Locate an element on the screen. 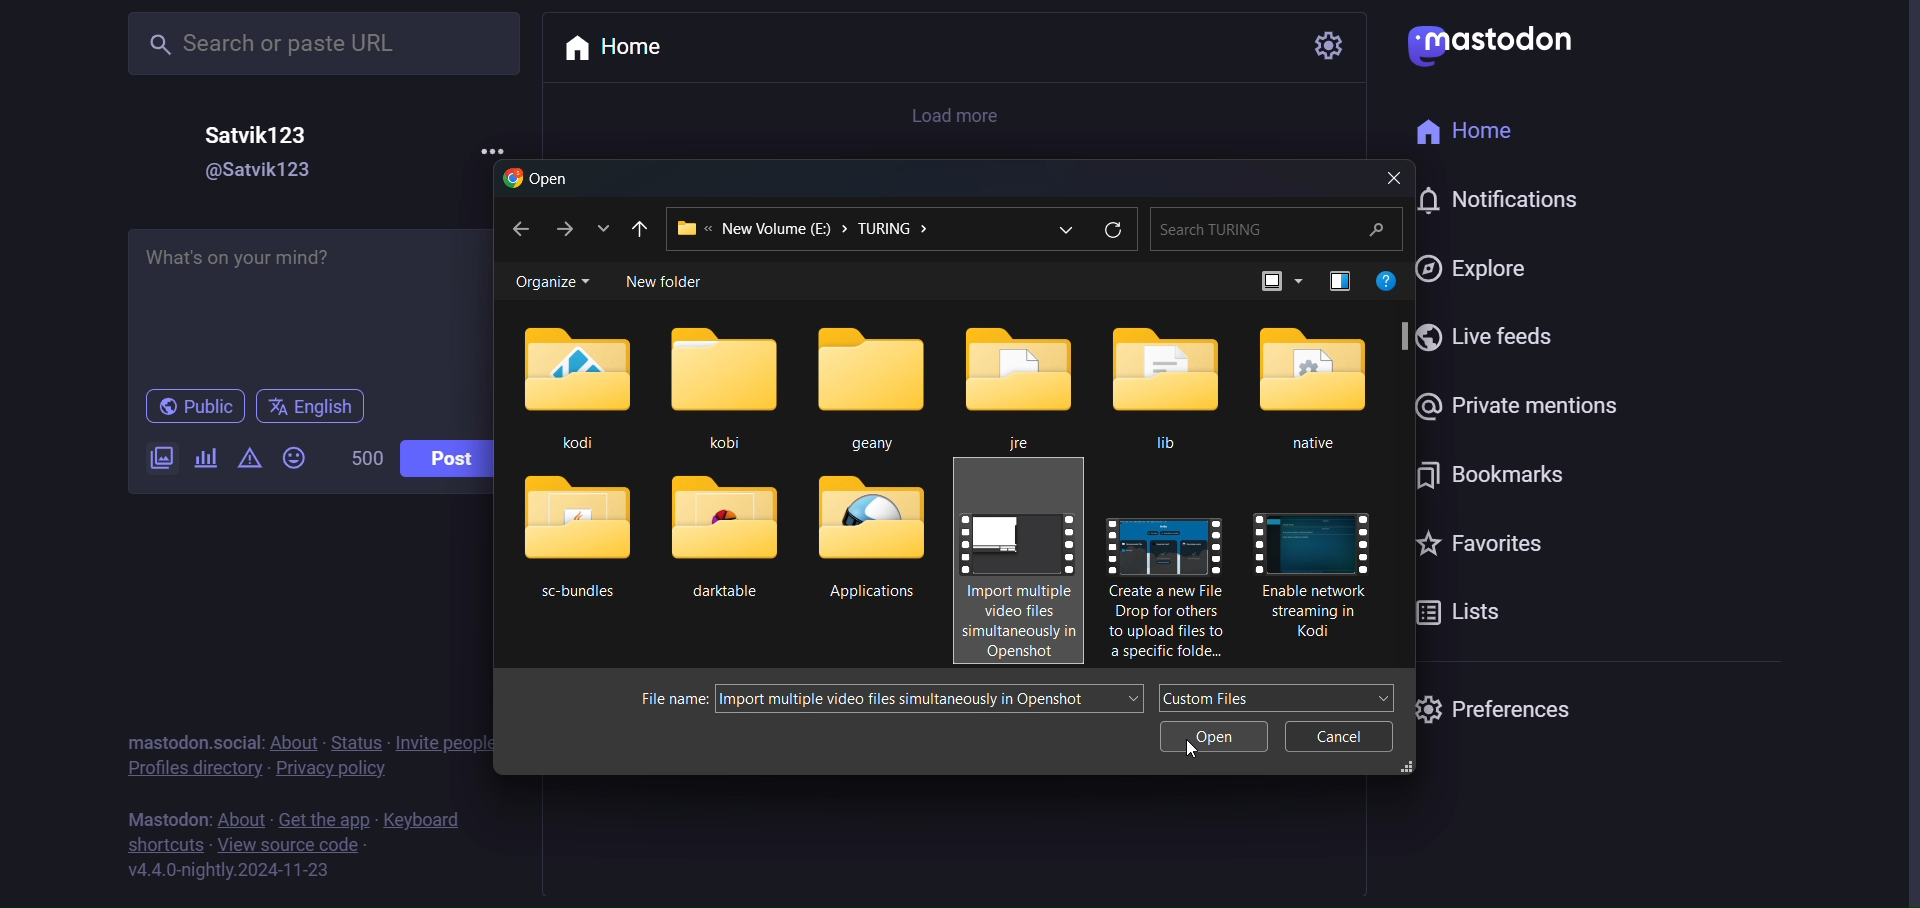 The image size is (1920, 908). What's on your mind? is located at coordinates (302, 298).